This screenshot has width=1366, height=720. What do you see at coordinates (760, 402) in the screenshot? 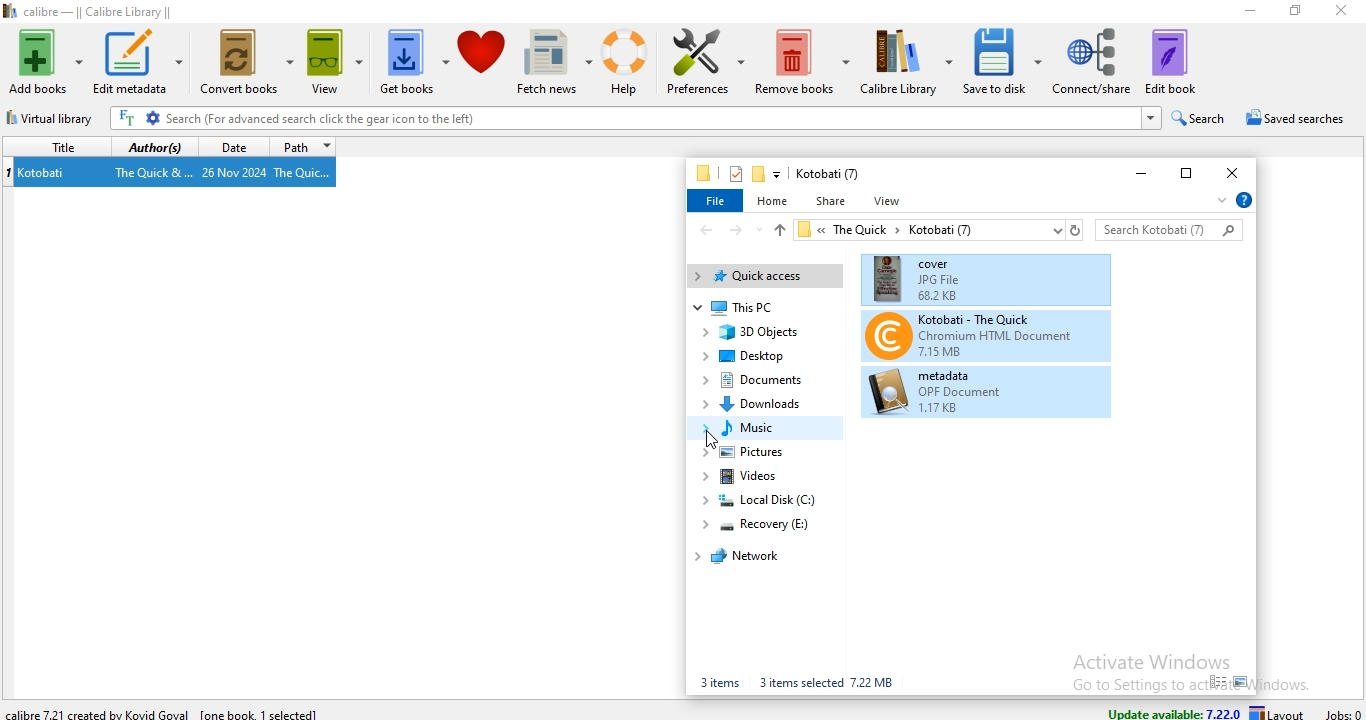
I see `Downloads` at bounding box center [760, 402].